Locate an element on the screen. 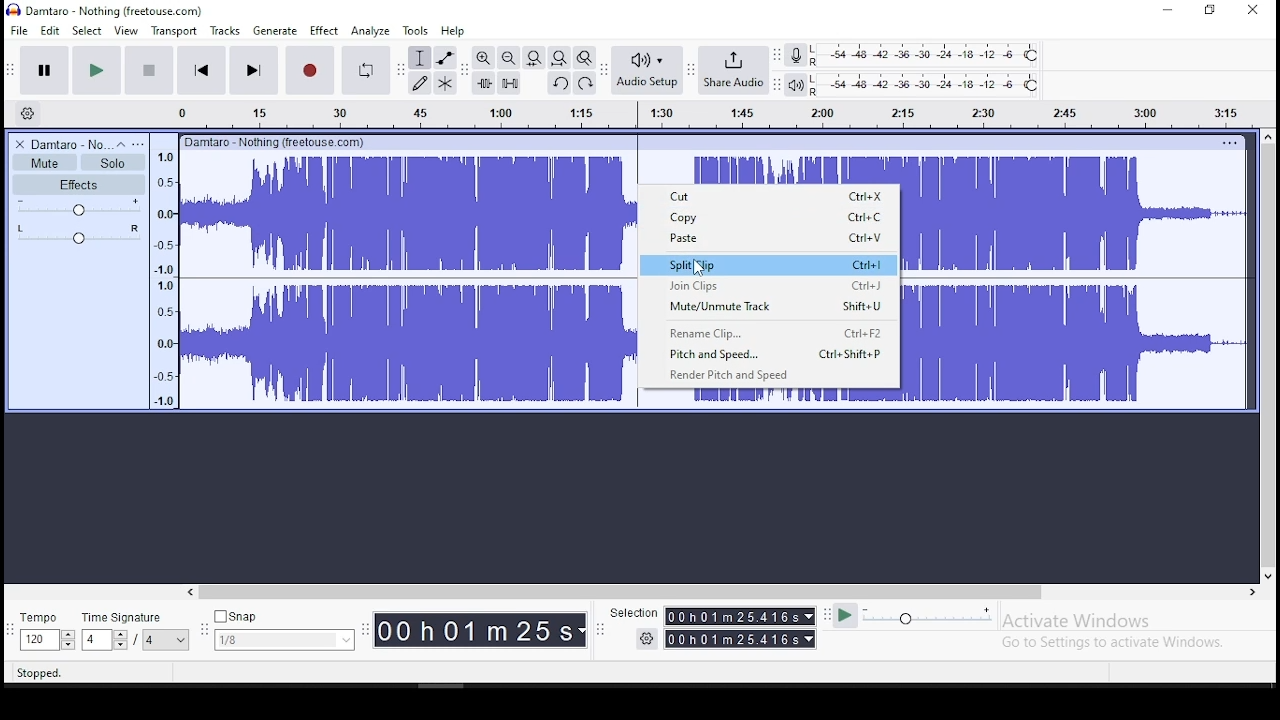 Image resolution: width=1280 pixels, height=720 pixels. stop is located at coordinates (148, 69).